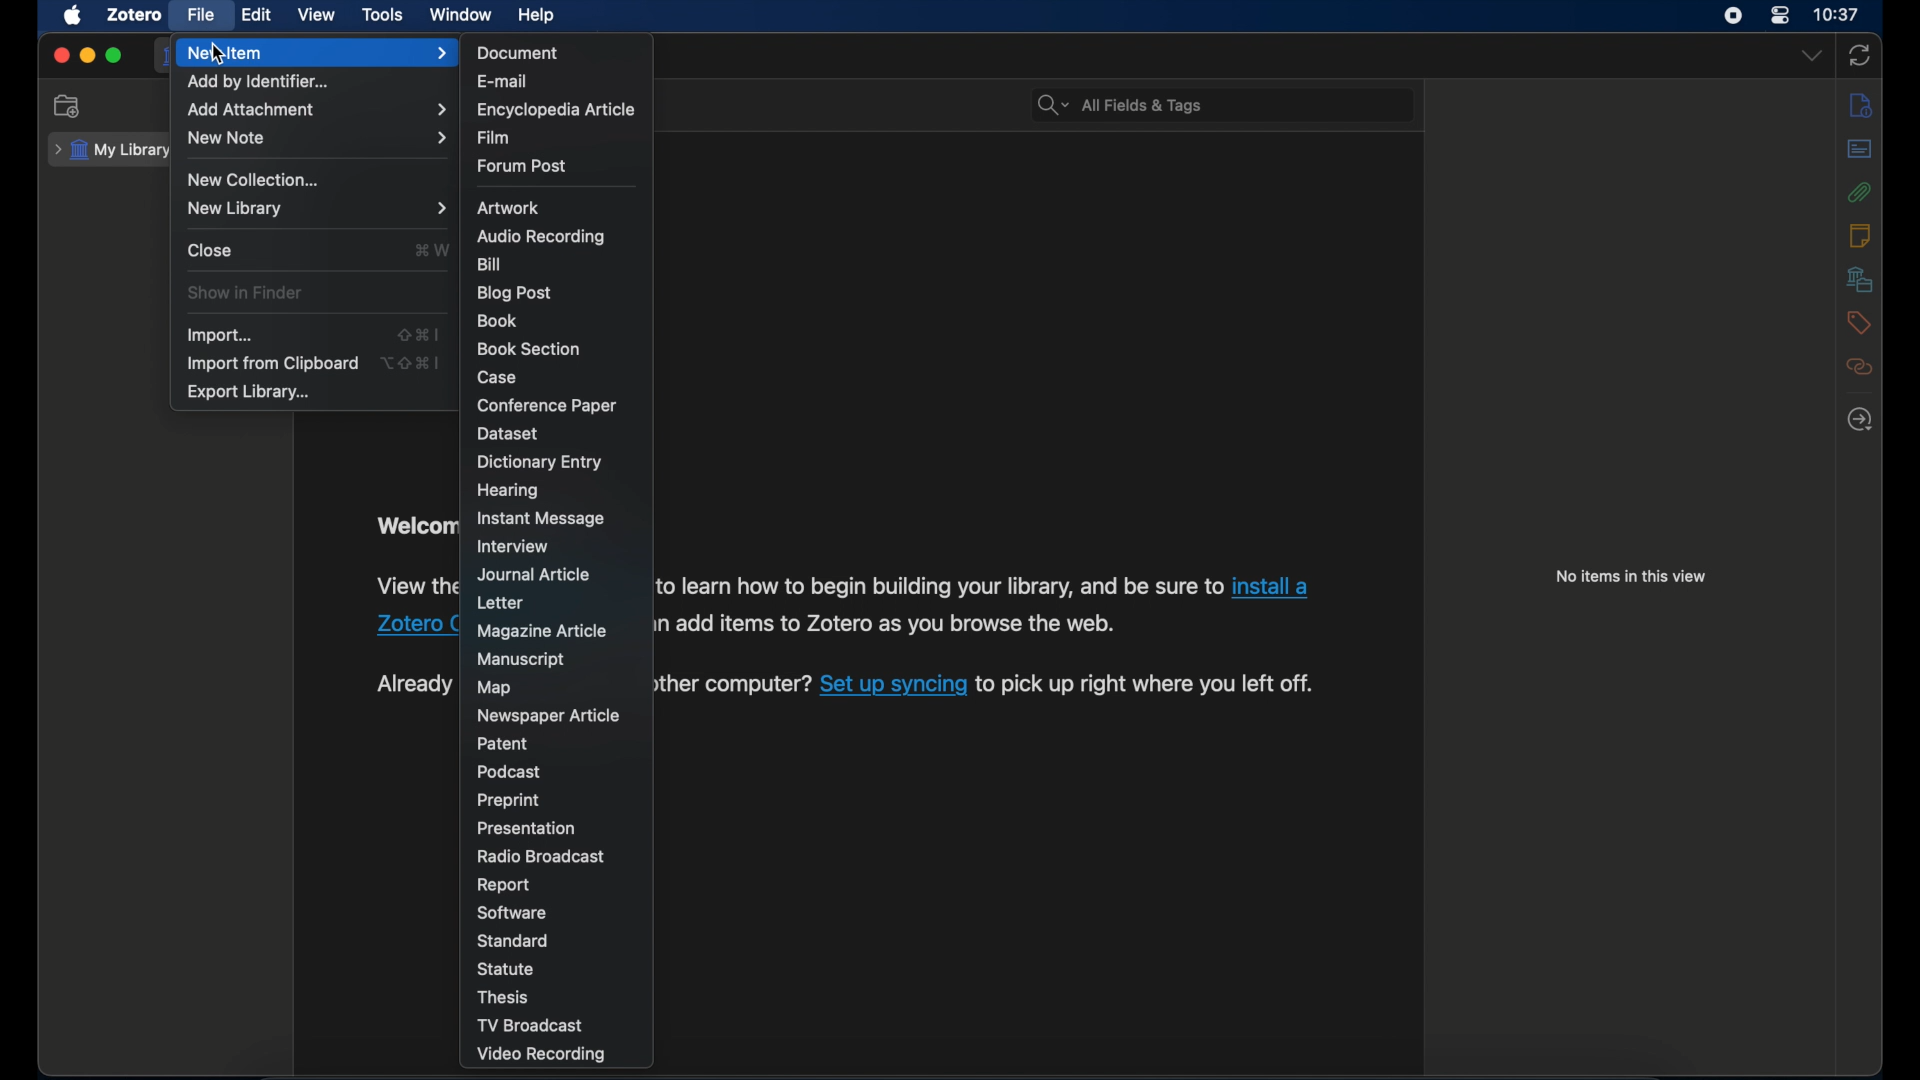 The image size is (1920, 1080). Describe the element at coordinates (1860, 420) in the screenshot. I see `late` at that location.